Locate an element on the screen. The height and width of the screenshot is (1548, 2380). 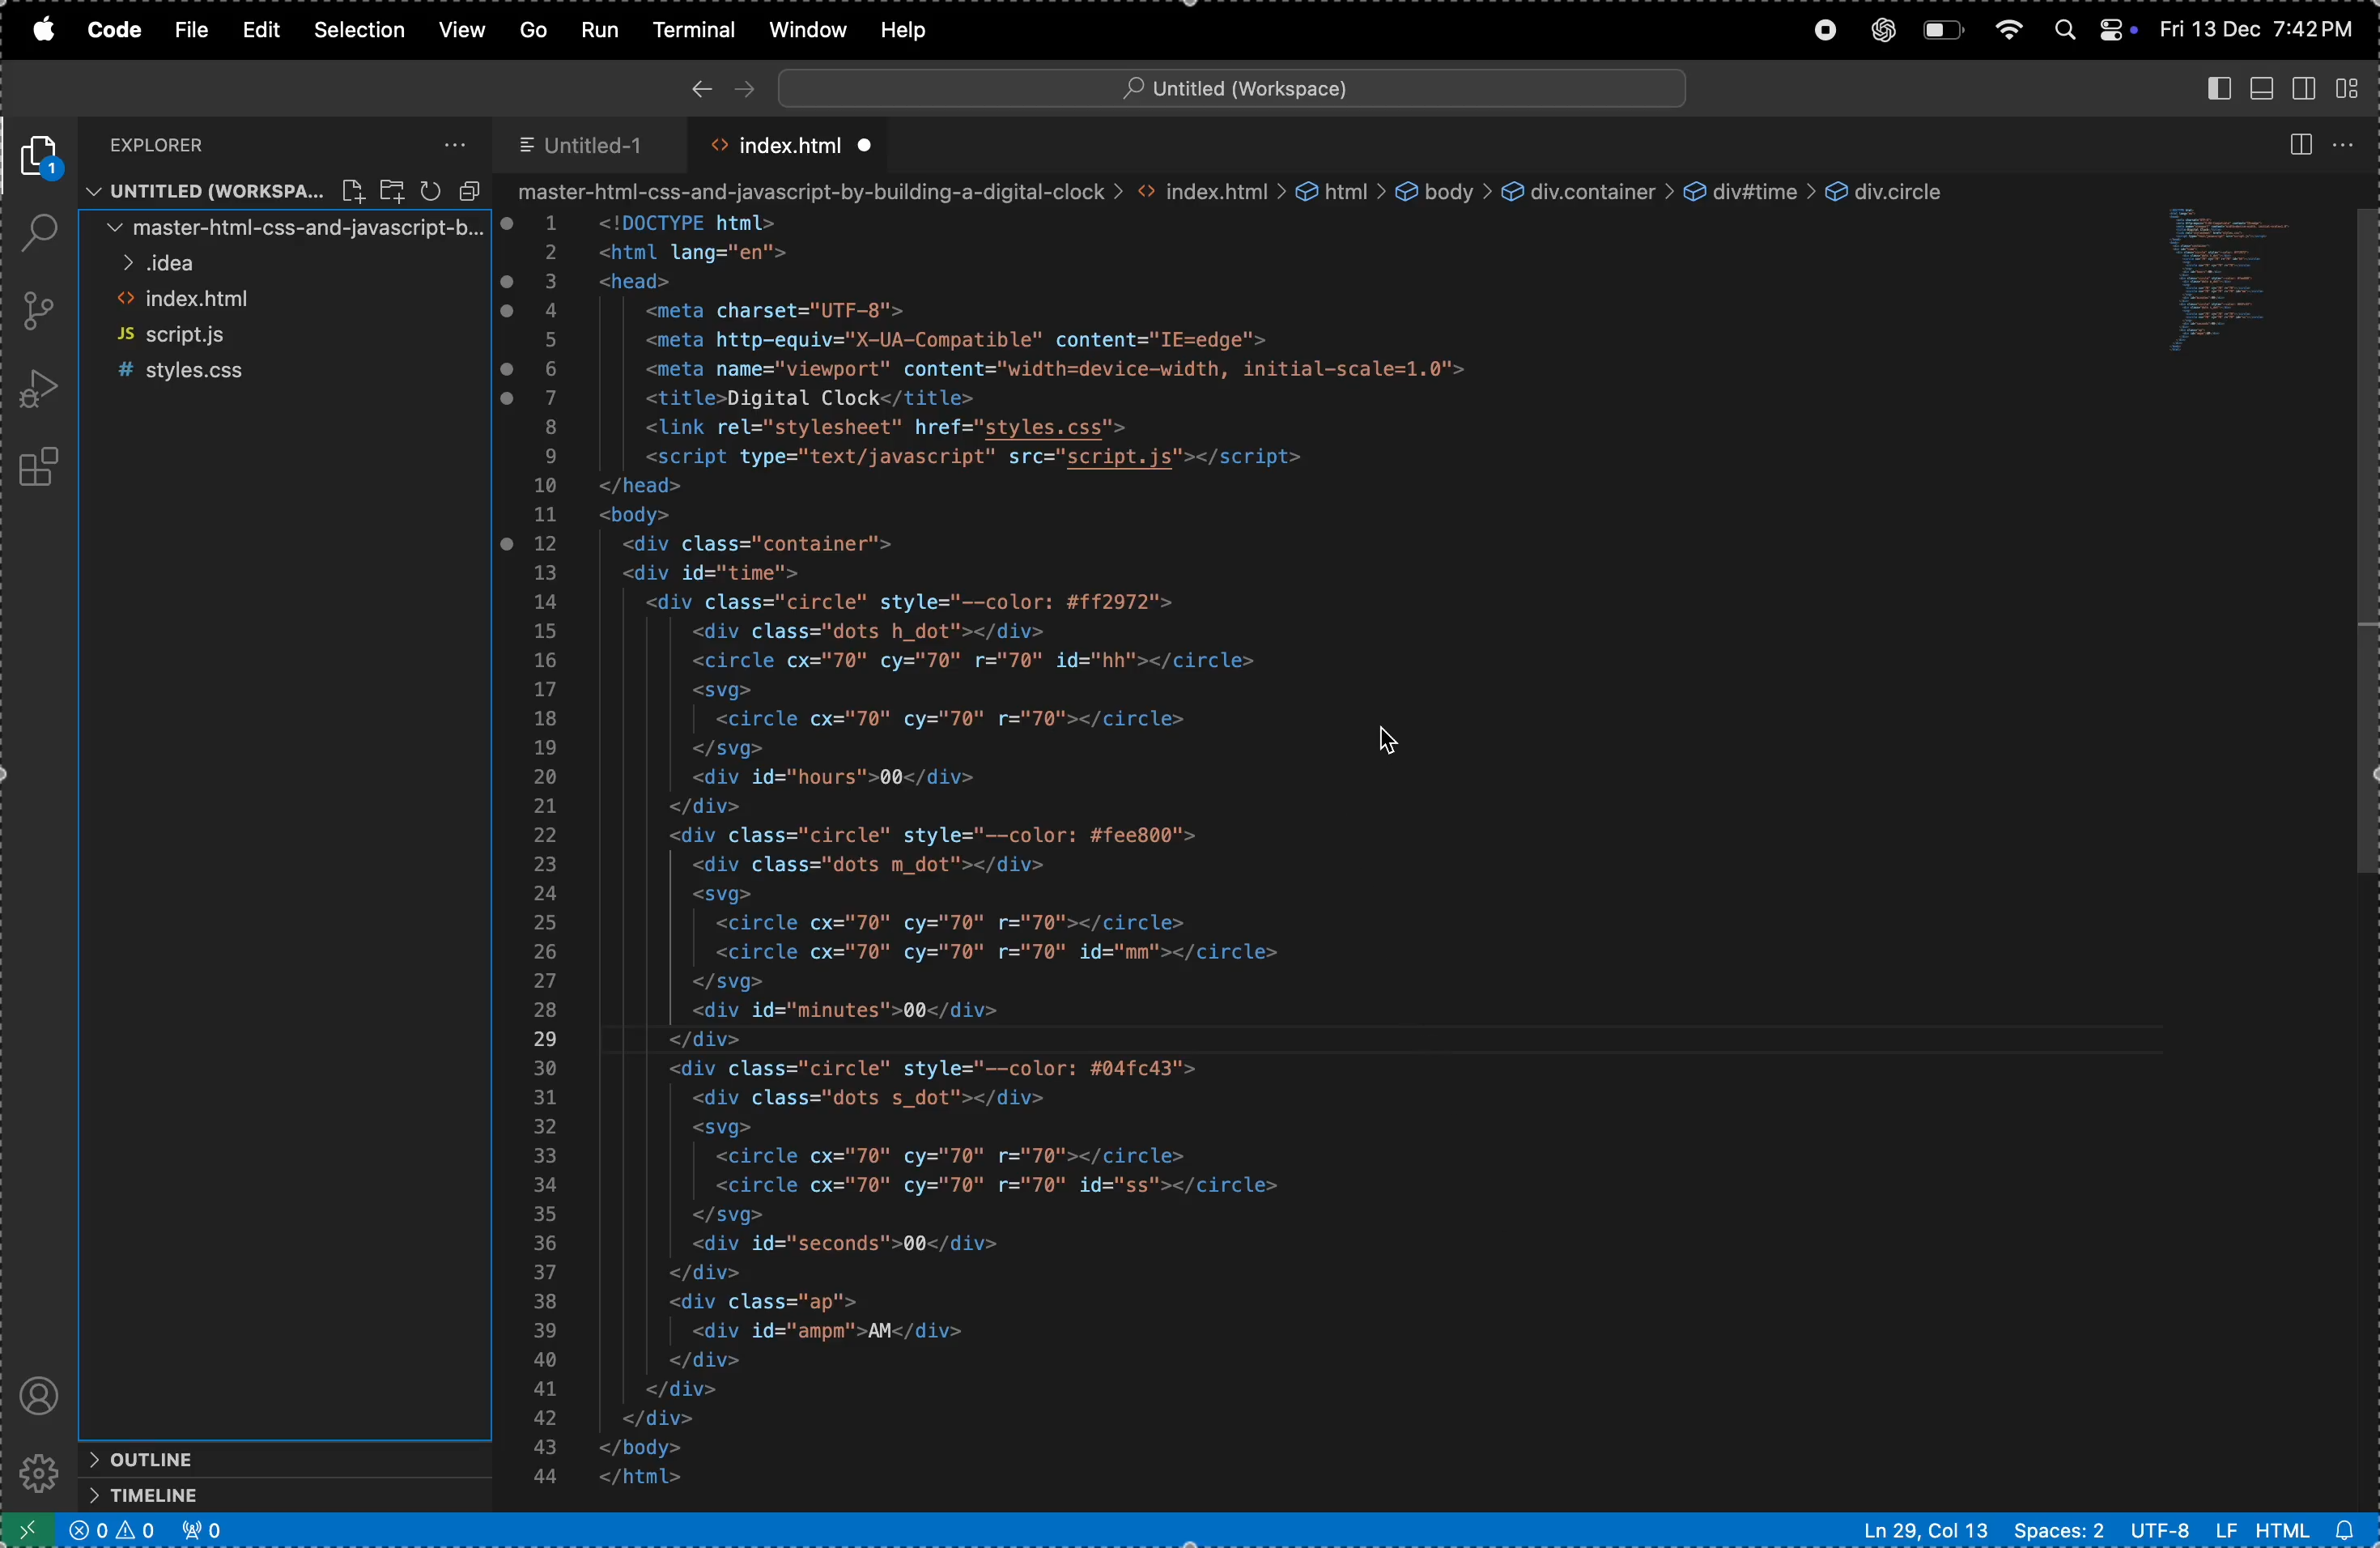
Selection is located at coordinates (362, 30).